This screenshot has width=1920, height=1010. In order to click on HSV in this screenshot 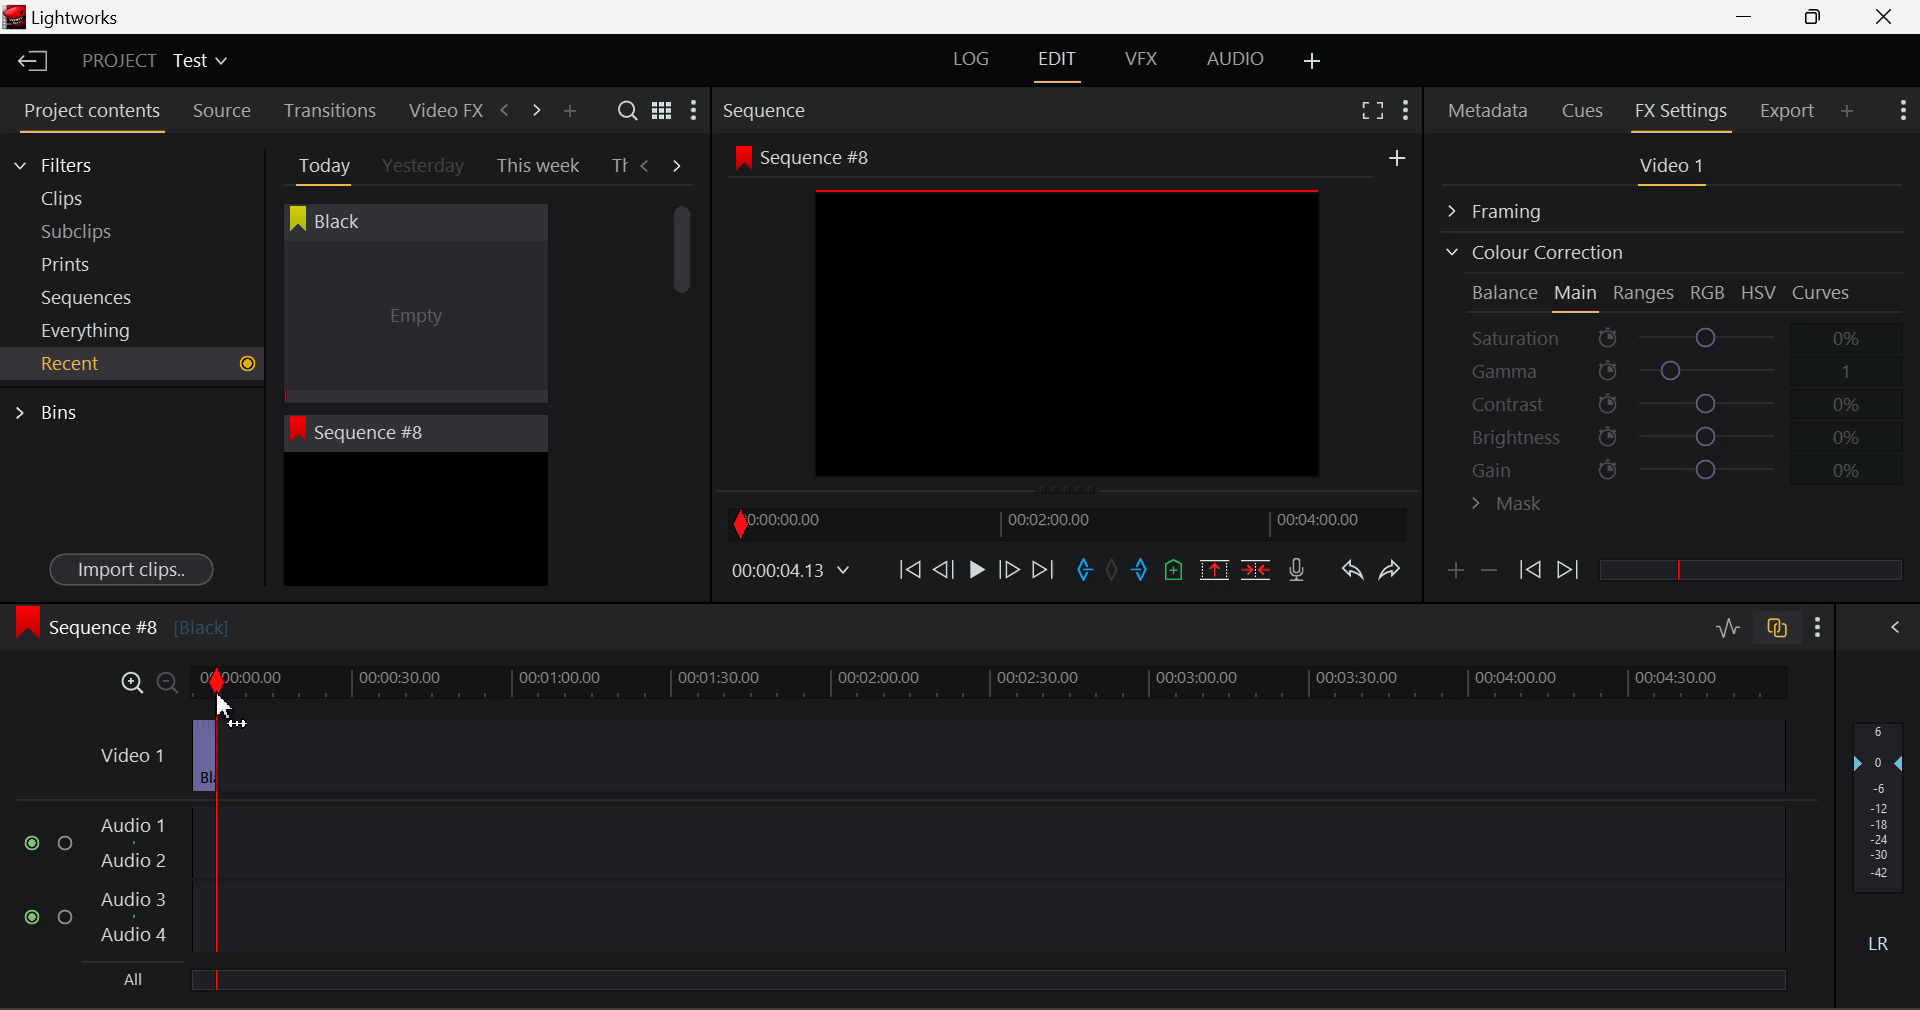, I will do `click(1759, 292)`.